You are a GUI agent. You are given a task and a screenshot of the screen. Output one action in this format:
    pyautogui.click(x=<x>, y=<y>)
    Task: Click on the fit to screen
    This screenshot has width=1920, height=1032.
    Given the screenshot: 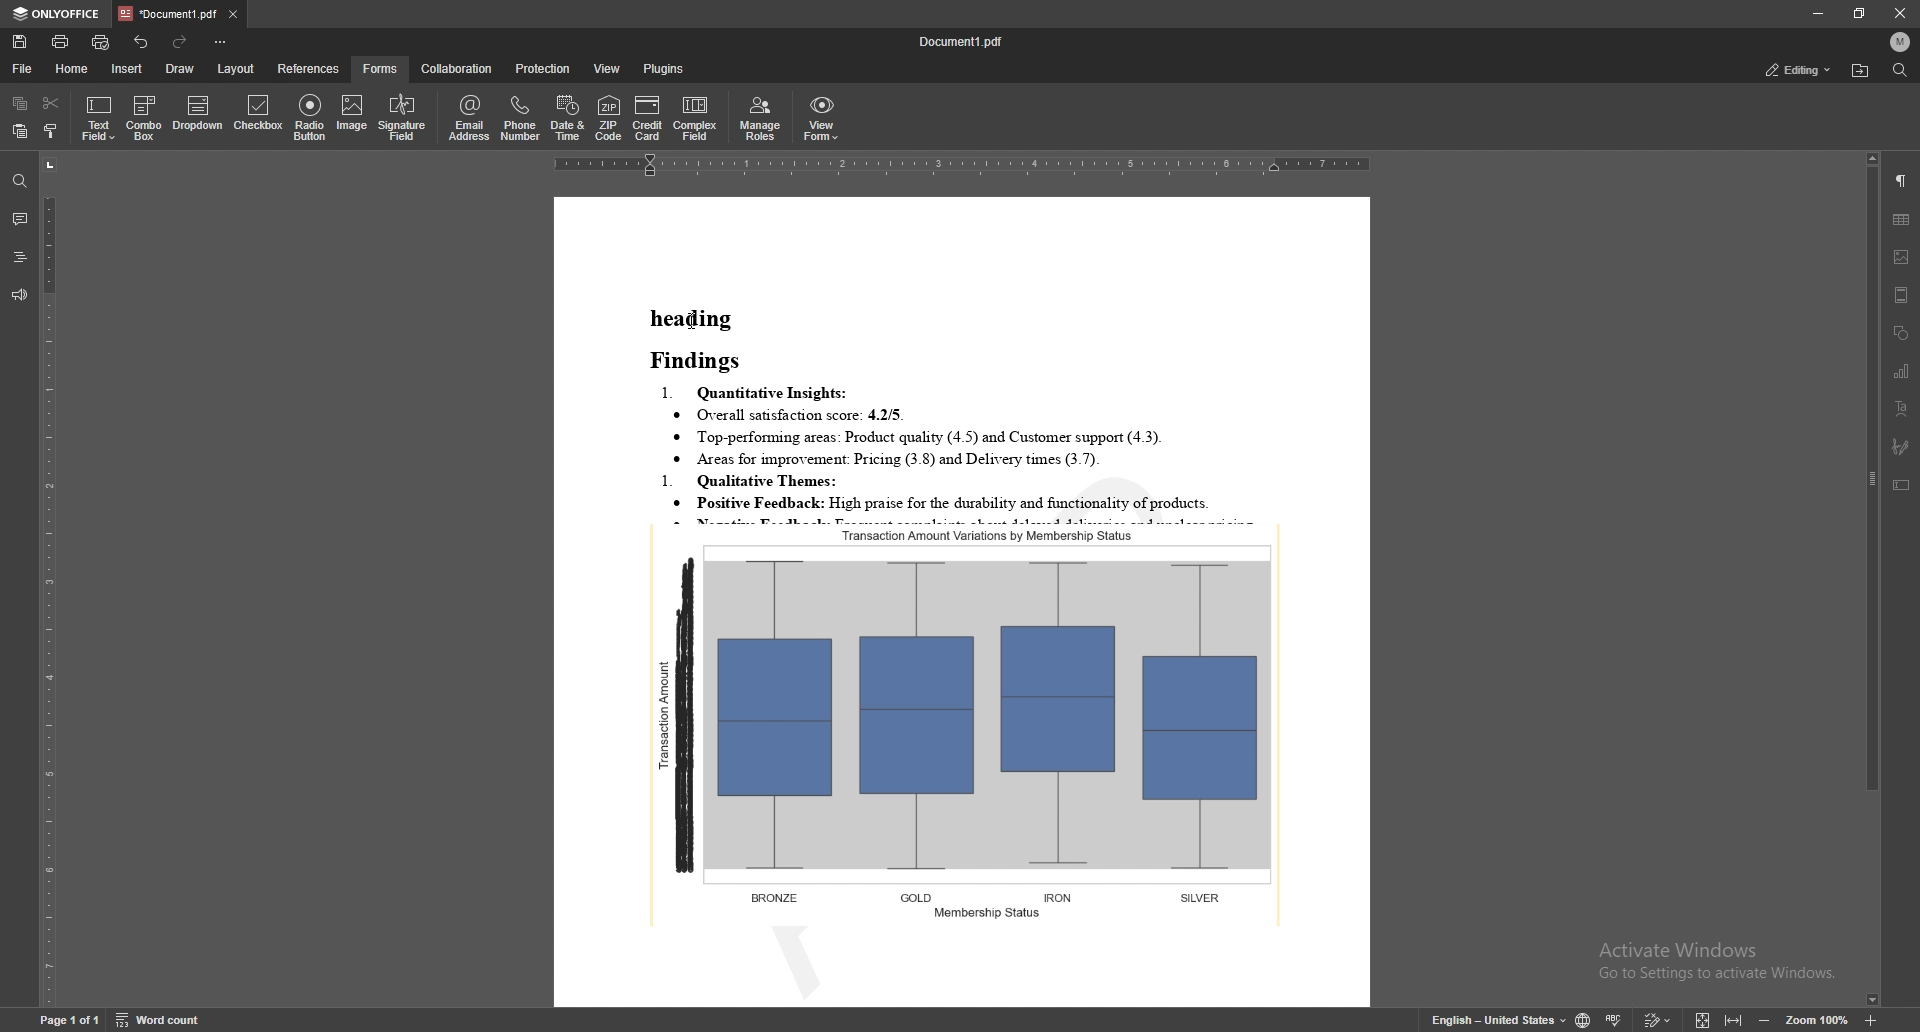 What is the action you would take?
    pyautogui.click(x=1701, y=1022)
    